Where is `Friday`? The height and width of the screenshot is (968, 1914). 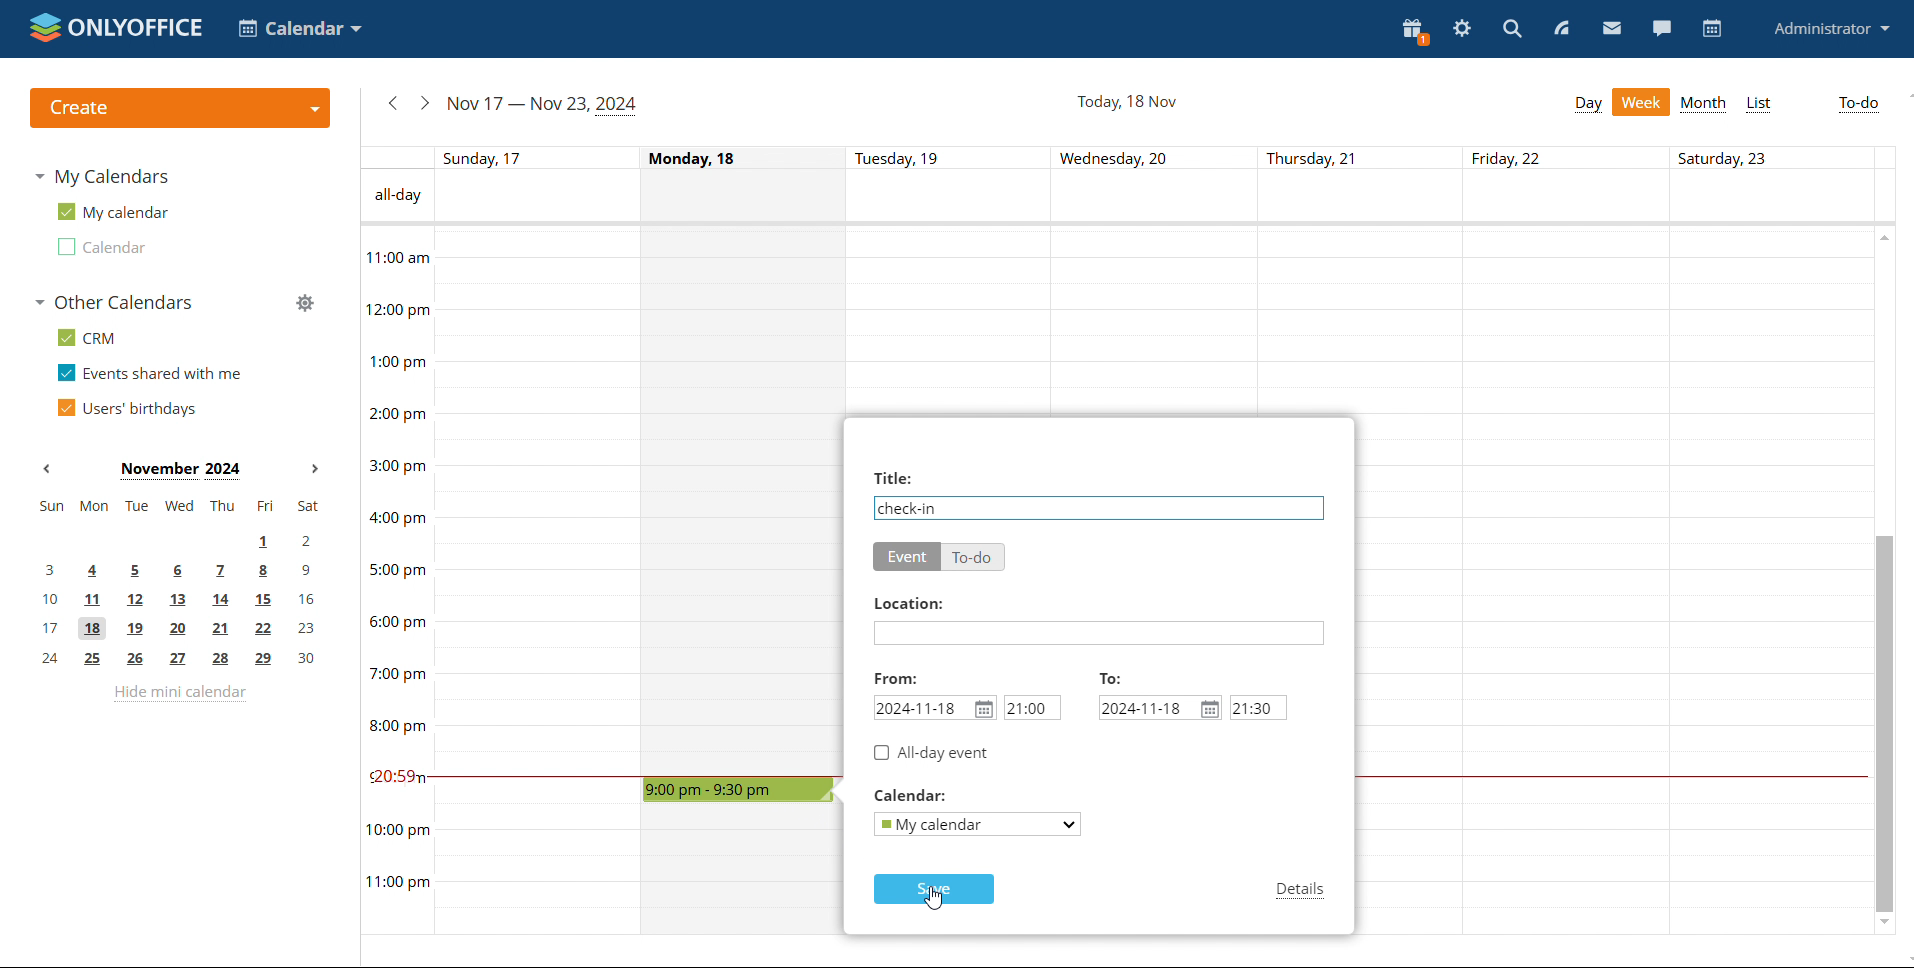
Friday is located at coordinates (1565, 581).